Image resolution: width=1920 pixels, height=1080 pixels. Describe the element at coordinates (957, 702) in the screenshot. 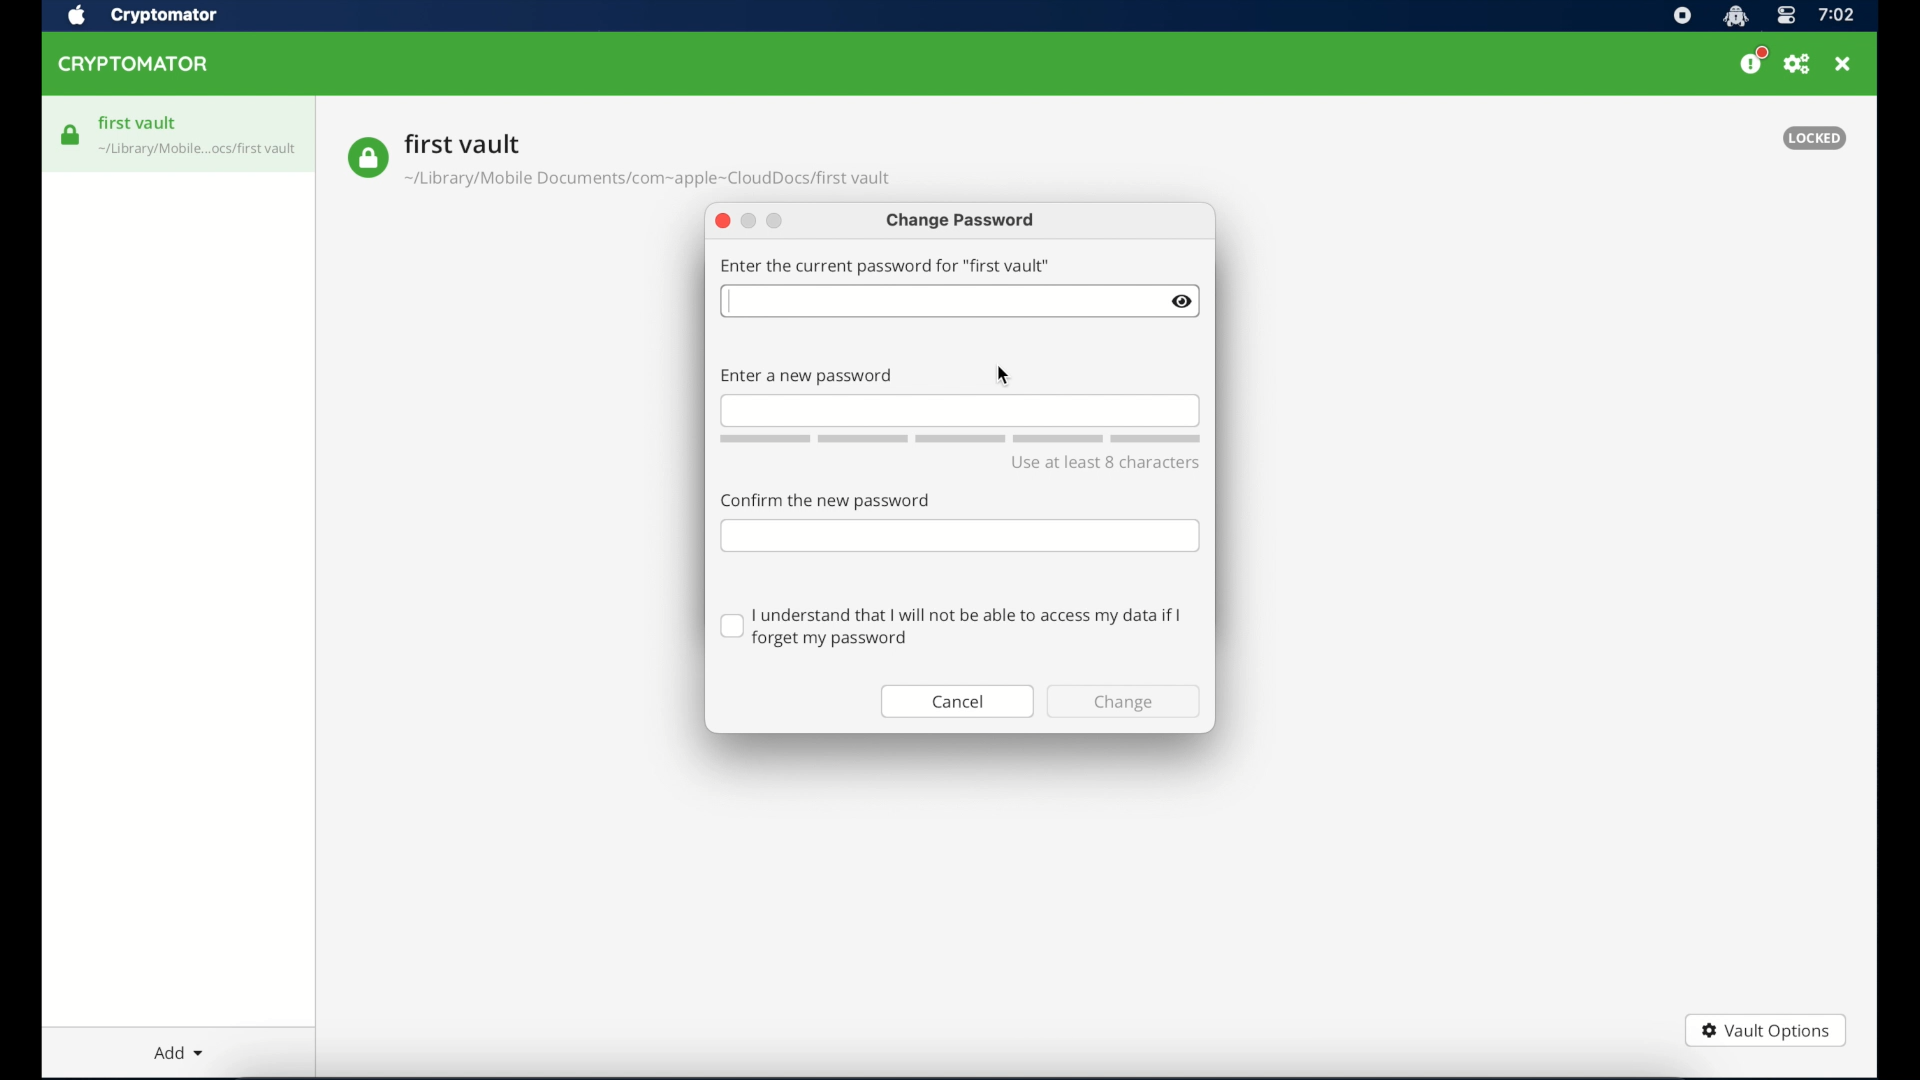

I see `cancel` at that location.